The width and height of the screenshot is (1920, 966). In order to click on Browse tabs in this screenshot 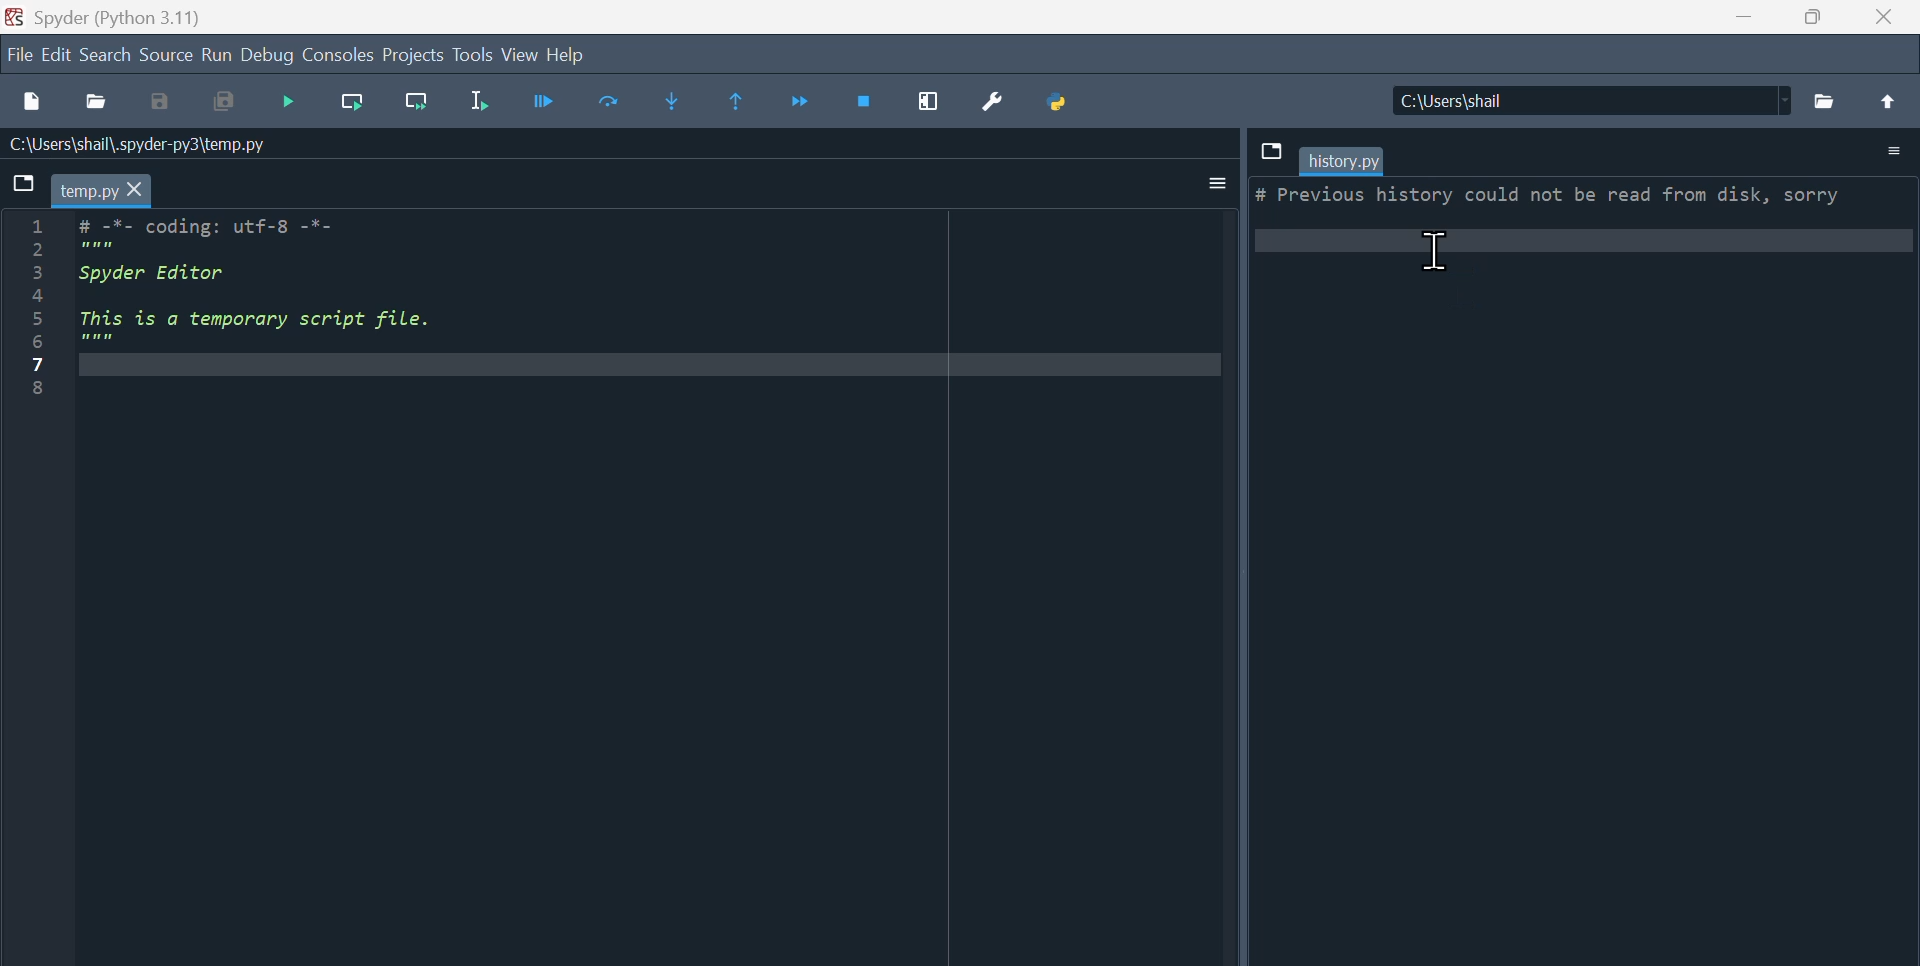, I will do `click(26, 189)`.